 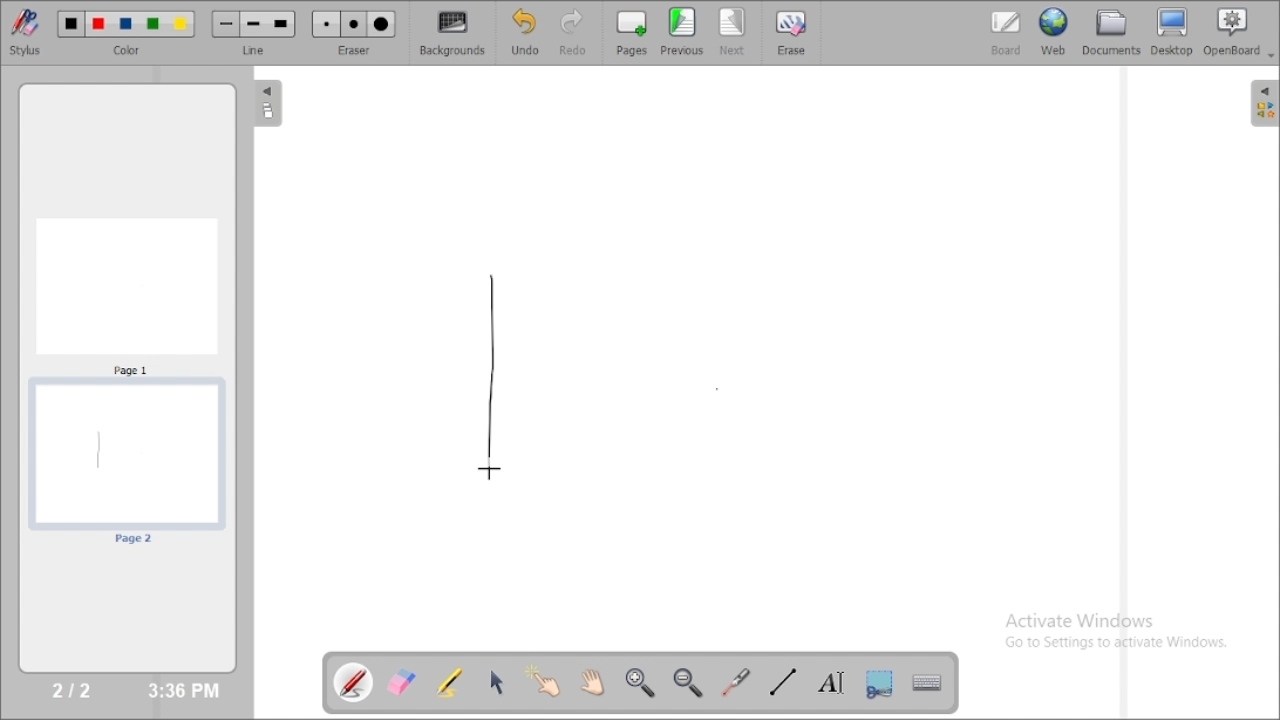 What do you see at coordinates (490, 472) in the screenshot?
I see `Cursor` at bounding box center [490, 472].